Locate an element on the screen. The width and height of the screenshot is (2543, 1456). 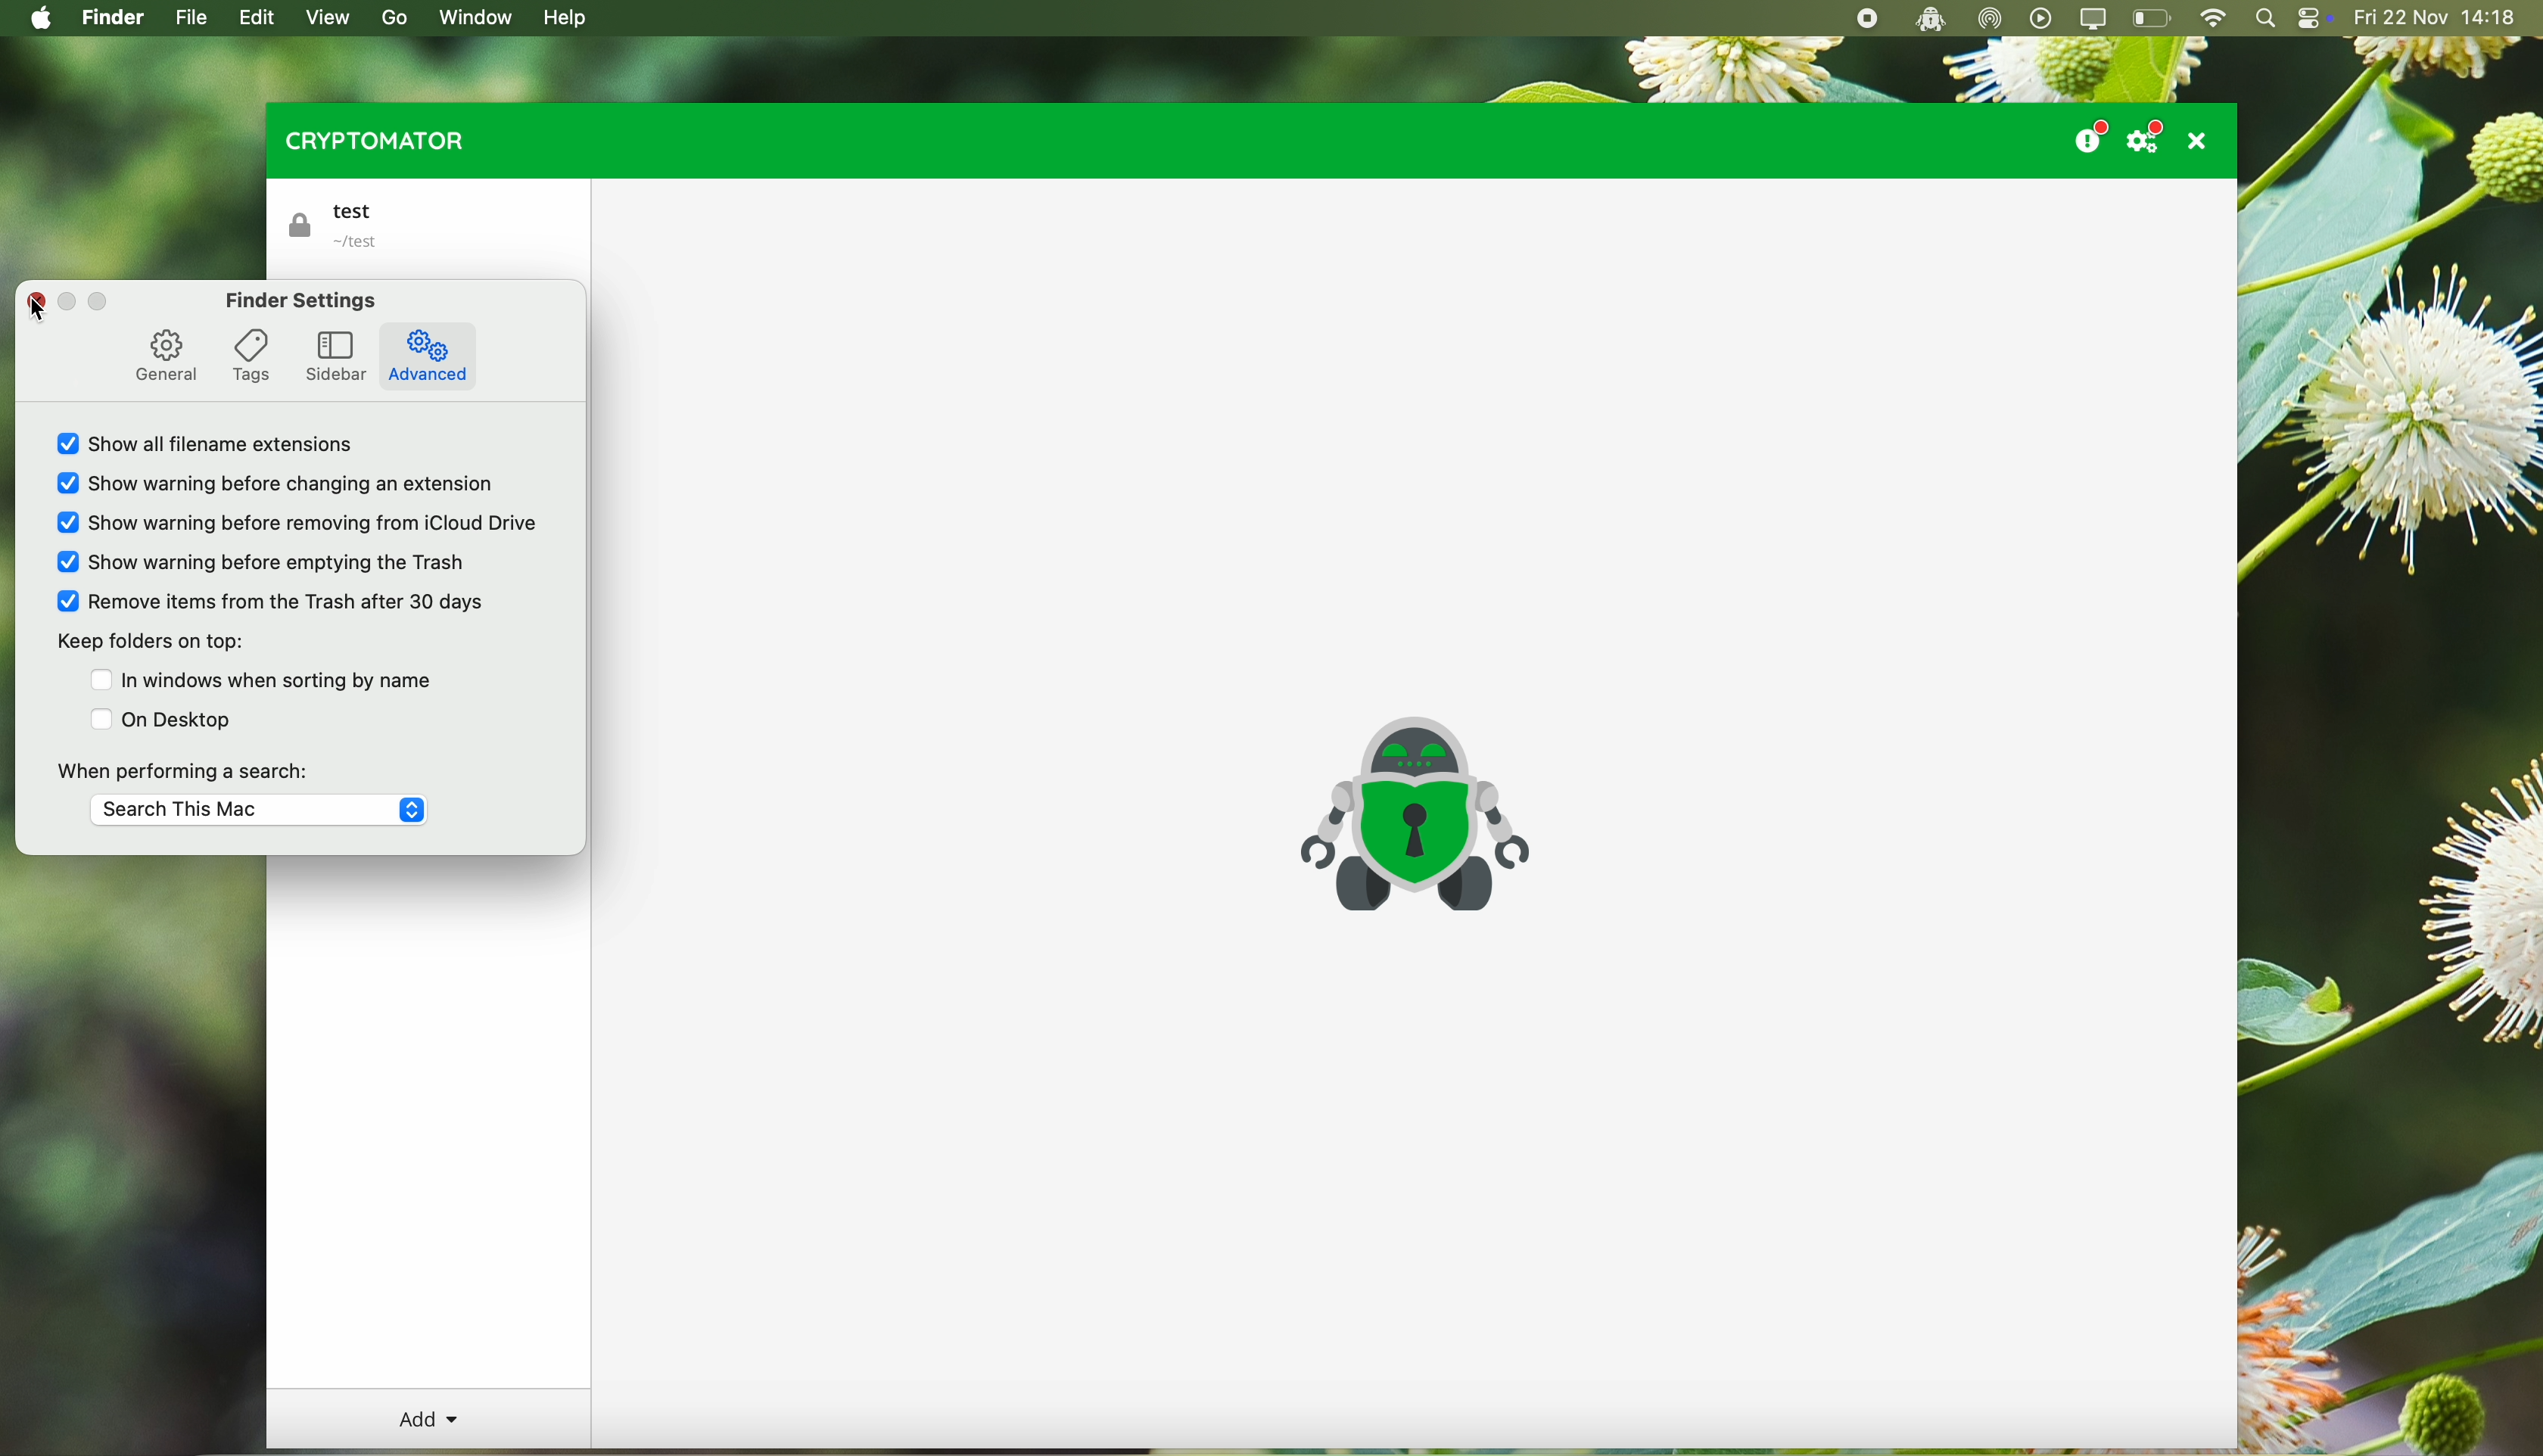
disable buttons is located at coordinates (86, 303).